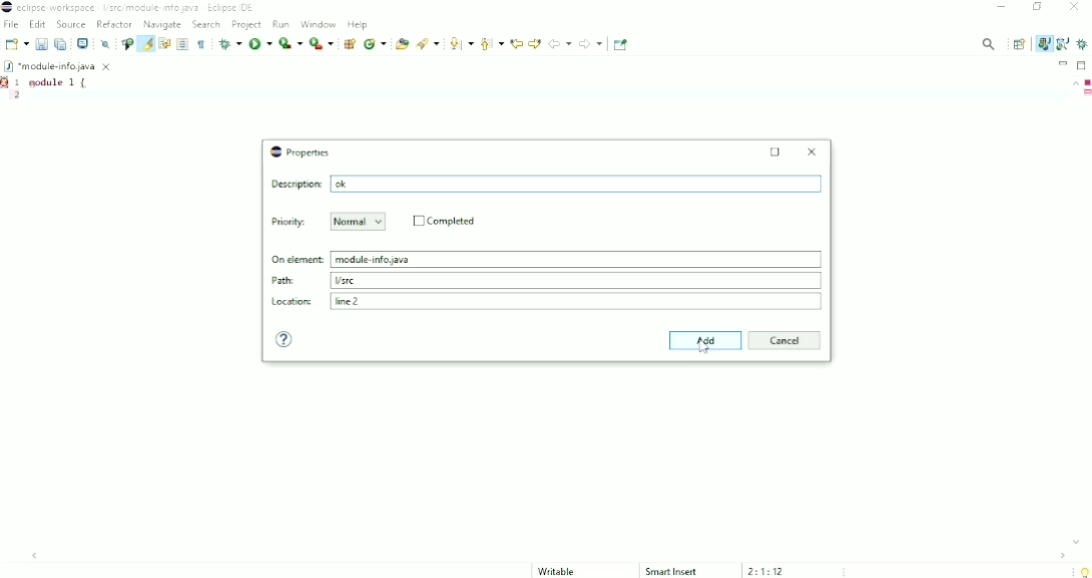  What do you see at coordinates (349, 44) in the screenshot?
I see `New java package` at bounding box center [349, 44].